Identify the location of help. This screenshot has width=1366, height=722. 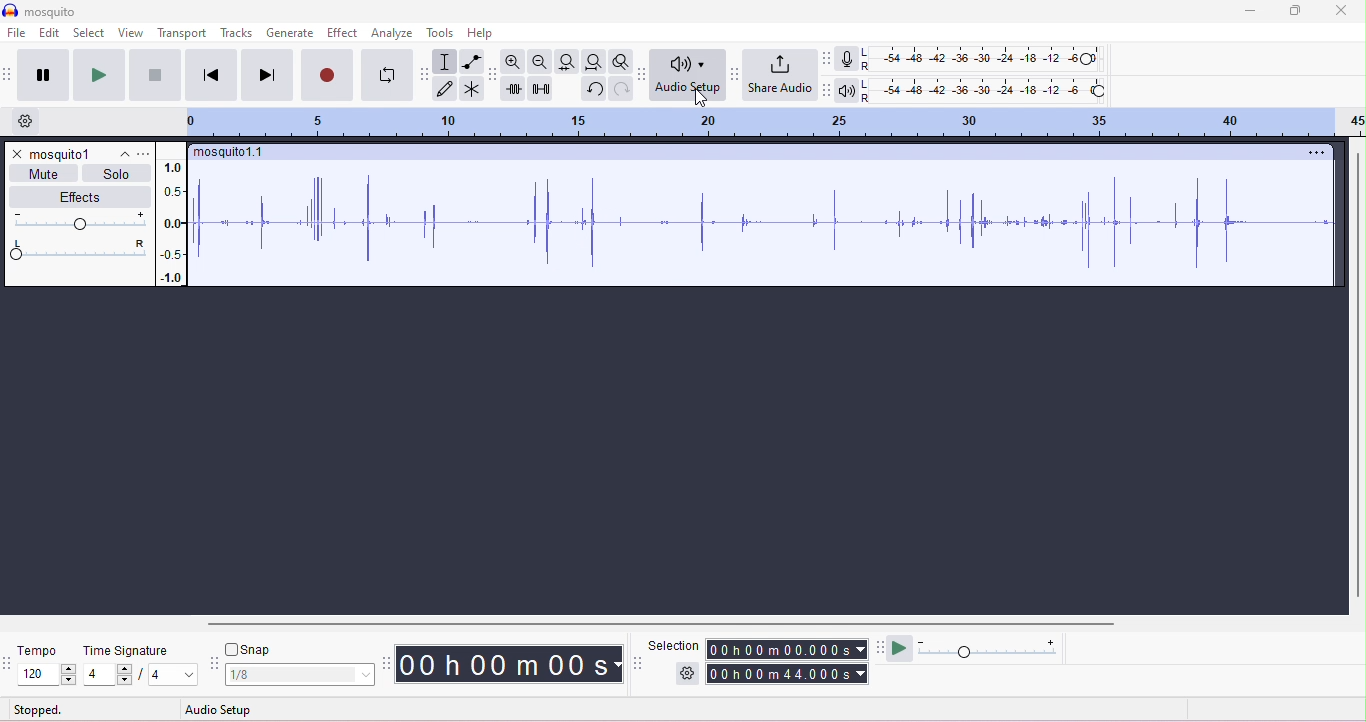
(480, 34).